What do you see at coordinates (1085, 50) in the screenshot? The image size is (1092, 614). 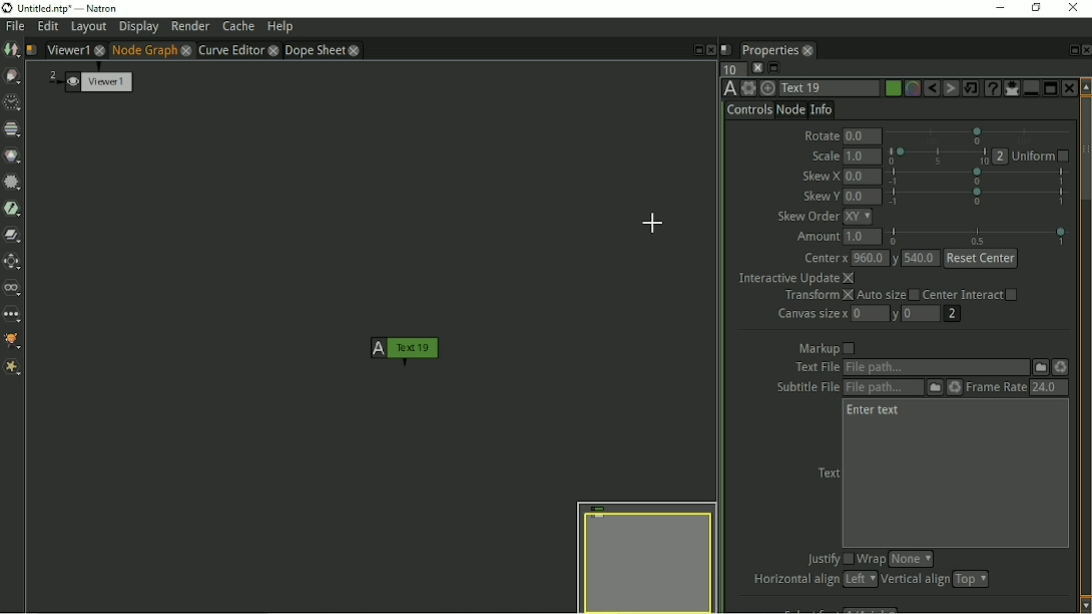 I see `Close` at bounding box center [1085, 50].